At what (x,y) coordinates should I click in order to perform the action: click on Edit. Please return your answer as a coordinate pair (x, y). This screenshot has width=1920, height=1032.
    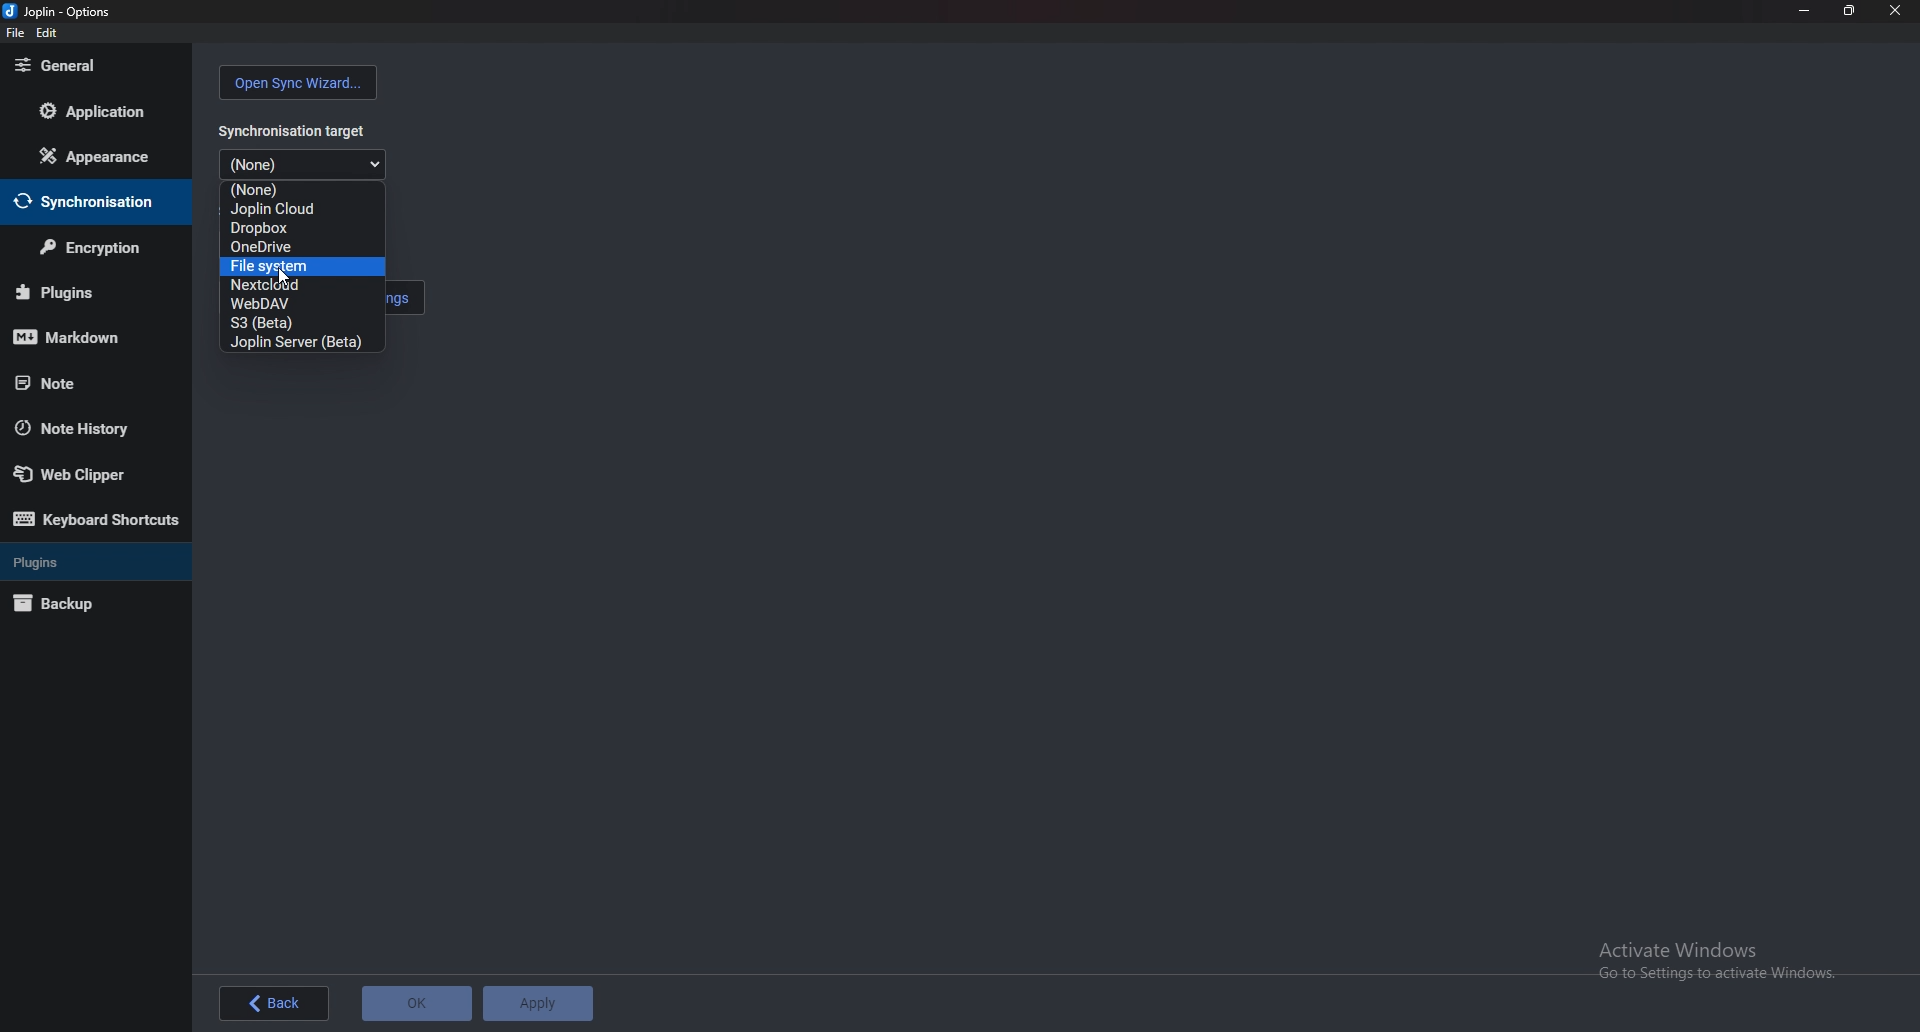
    Looking at the image, I should click on (45, 34).